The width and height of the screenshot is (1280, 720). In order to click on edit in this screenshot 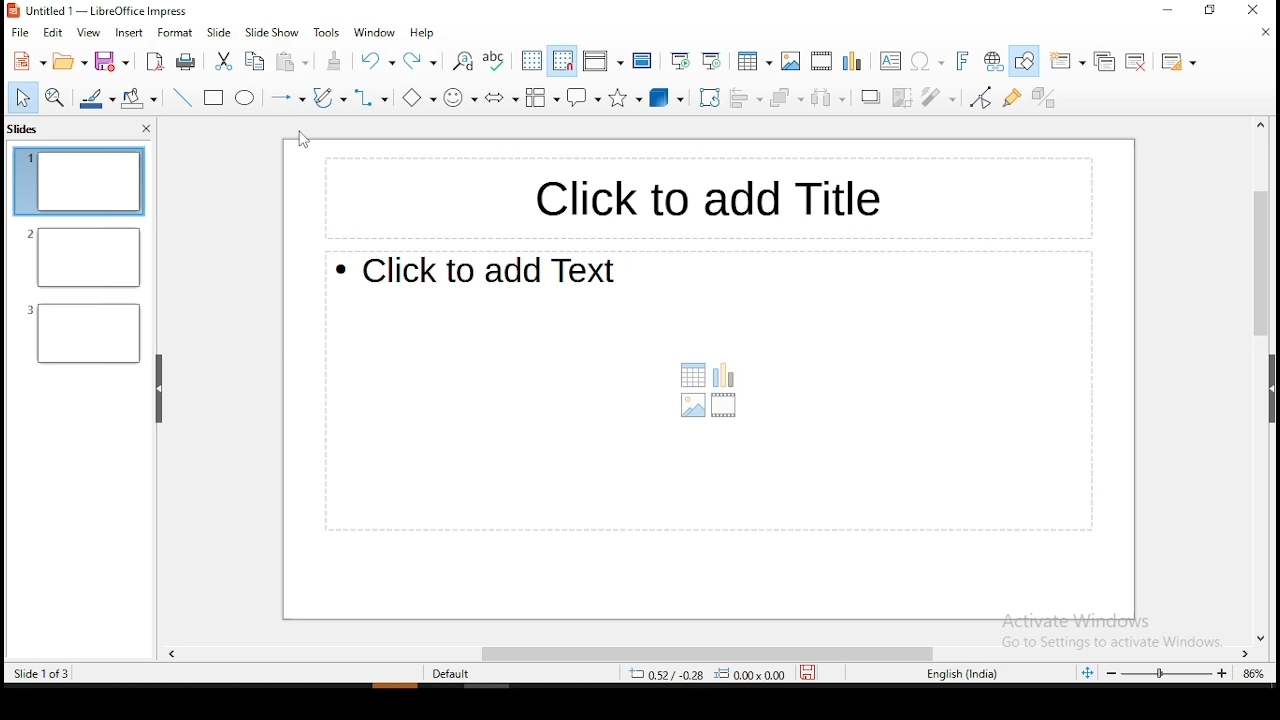, I will do `click(56, 33)`.